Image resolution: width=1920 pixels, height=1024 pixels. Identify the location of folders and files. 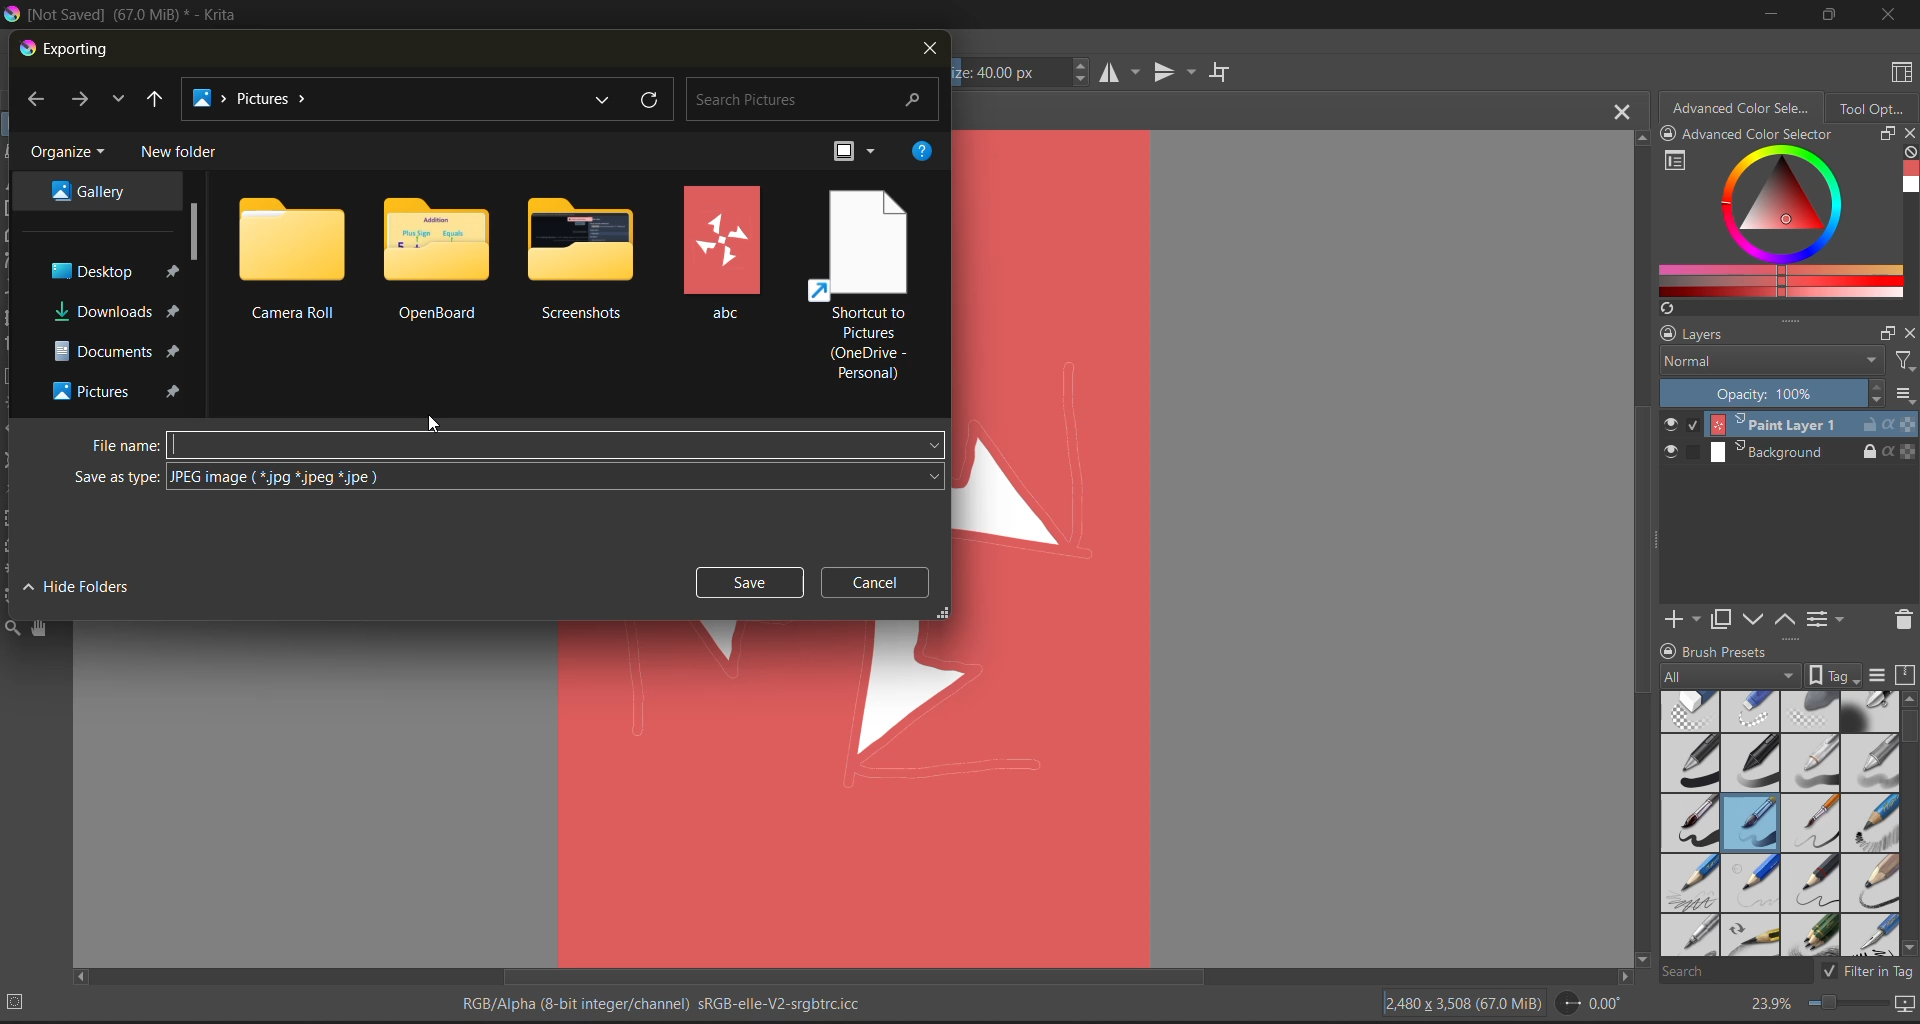
(861, 285).